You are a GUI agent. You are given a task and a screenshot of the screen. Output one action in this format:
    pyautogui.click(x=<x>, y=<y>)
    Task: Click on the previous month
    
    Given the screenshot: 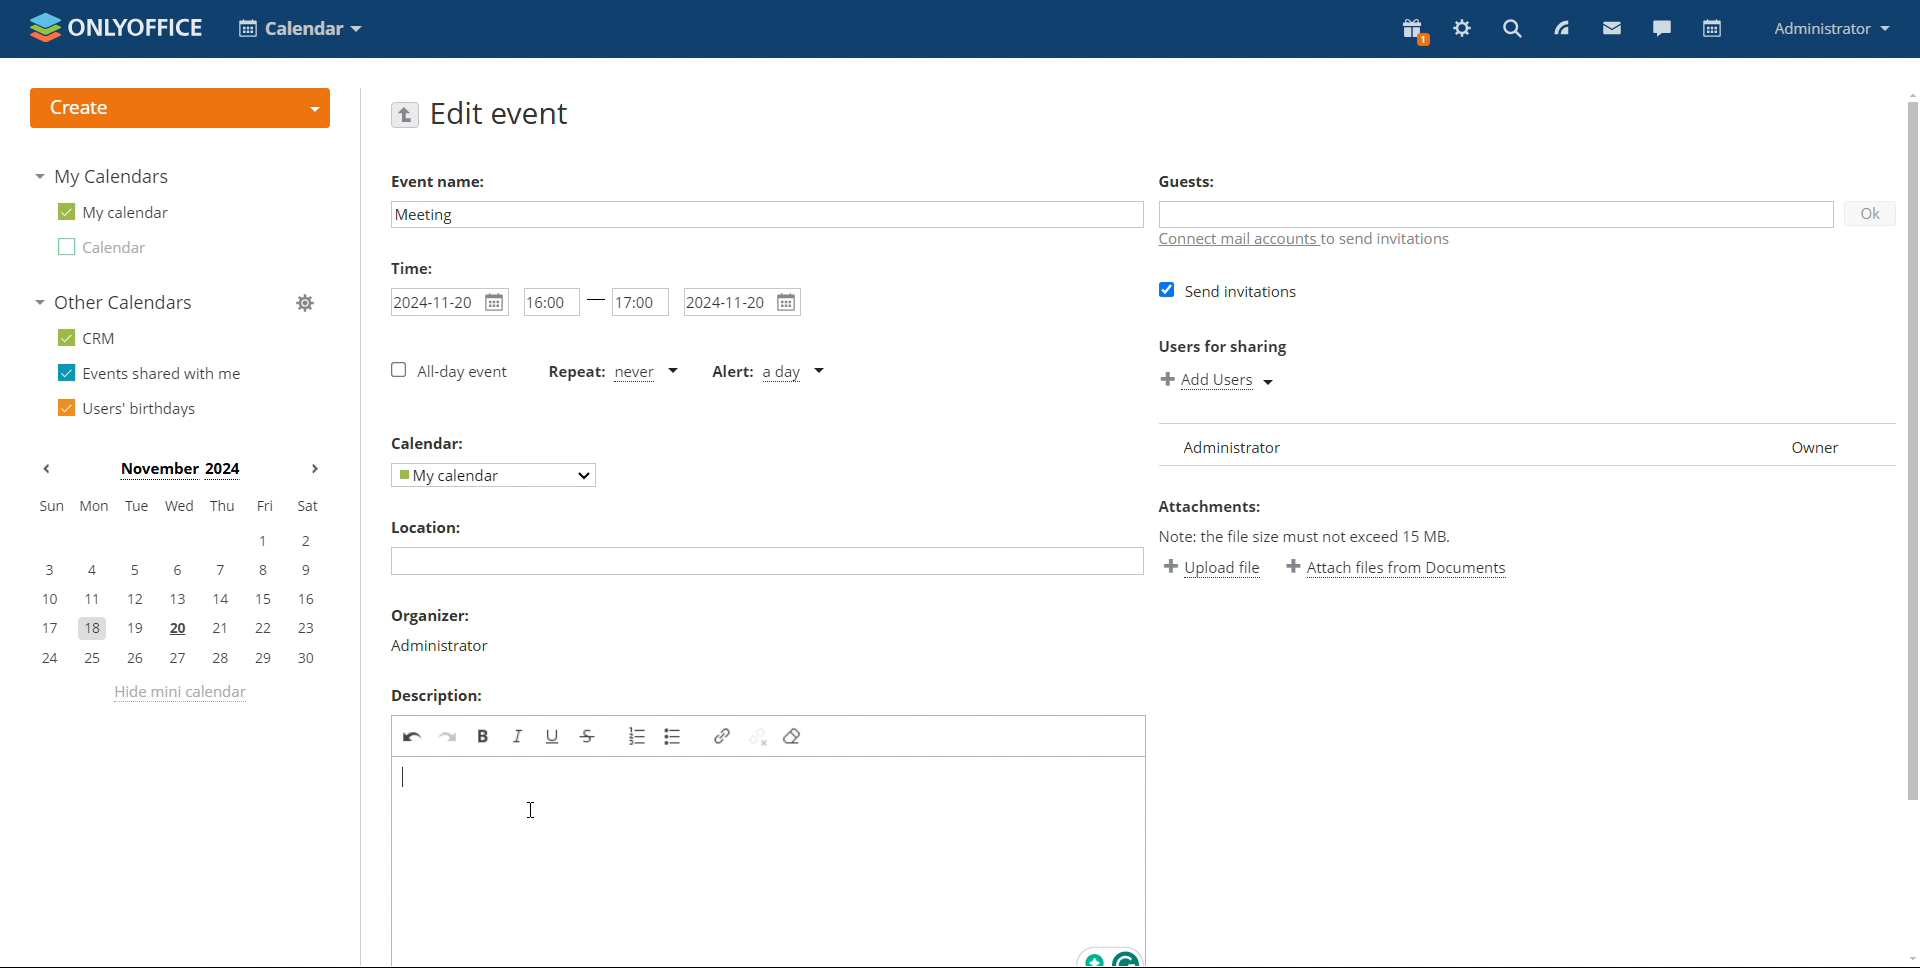 What is the action you would take?
    pyautogui.click(x=46, y=469)
    